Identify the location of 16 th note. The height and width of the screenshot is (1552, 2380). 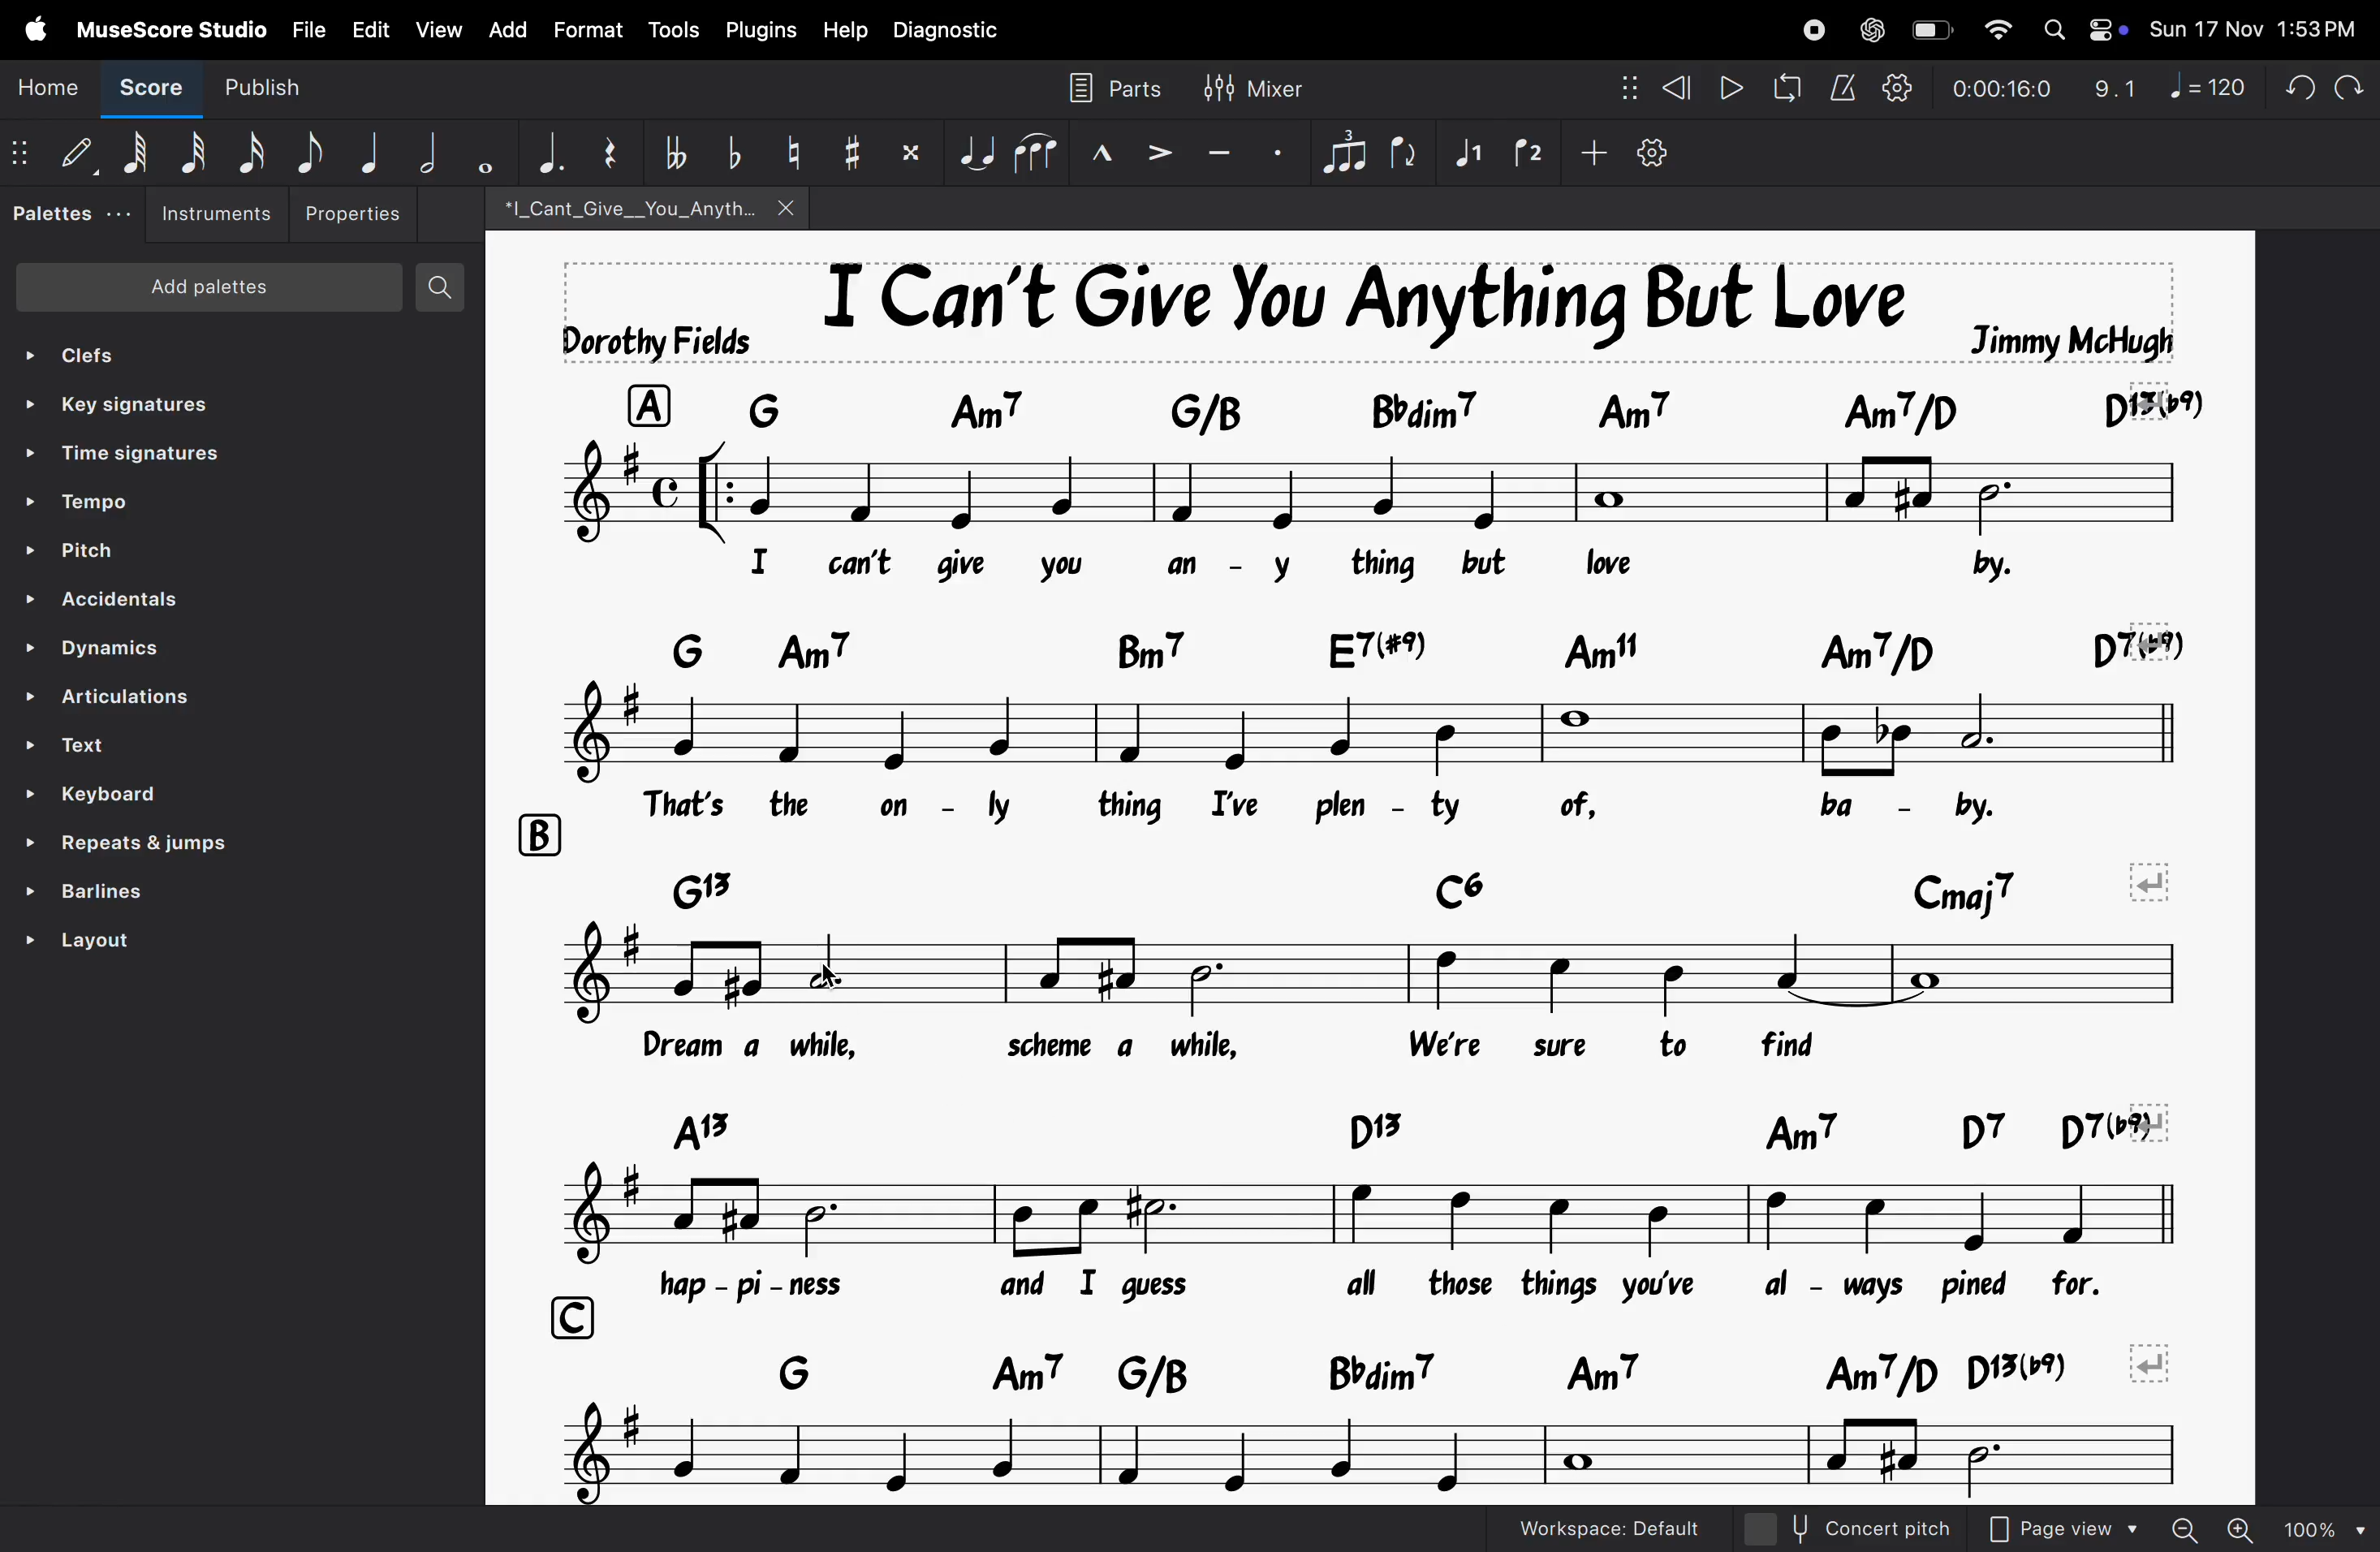
(252, 154).